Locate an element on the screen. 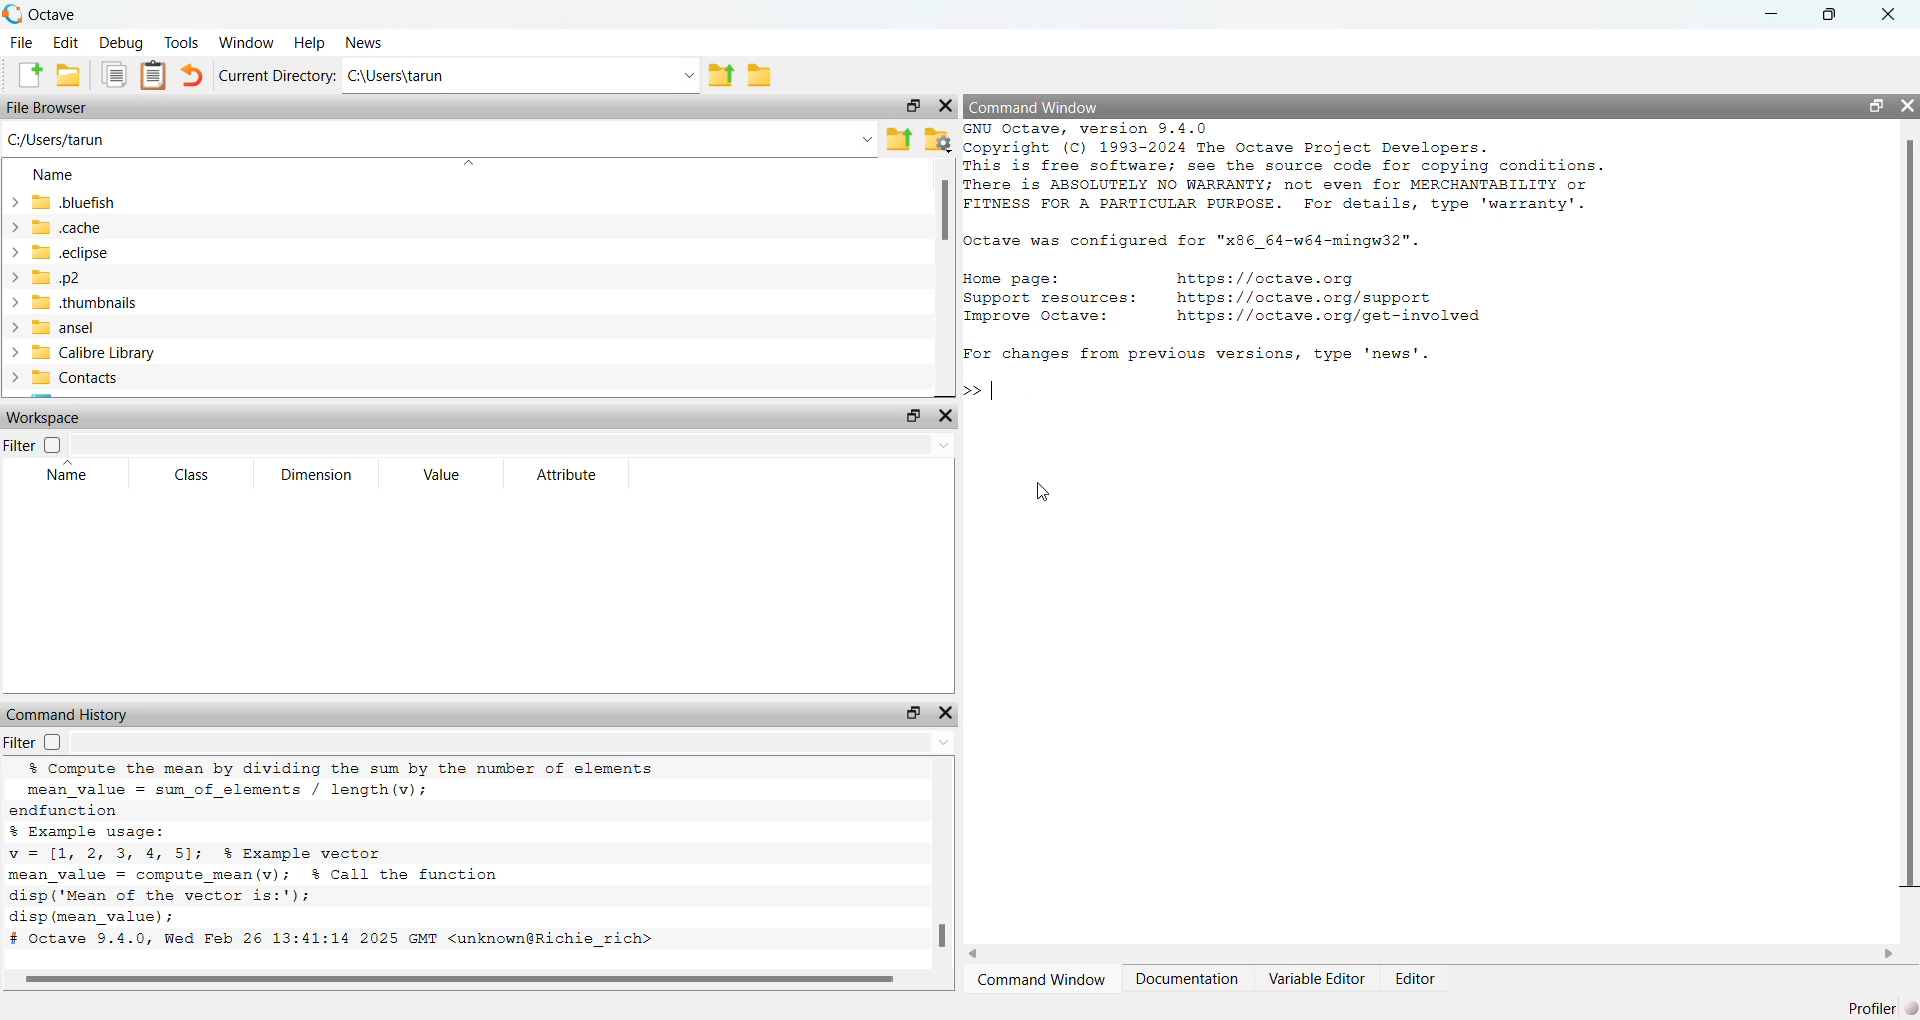 Image resolution: width=1920 pixels, height=1020 pixels. share folder is located at coordinates (899, 140).